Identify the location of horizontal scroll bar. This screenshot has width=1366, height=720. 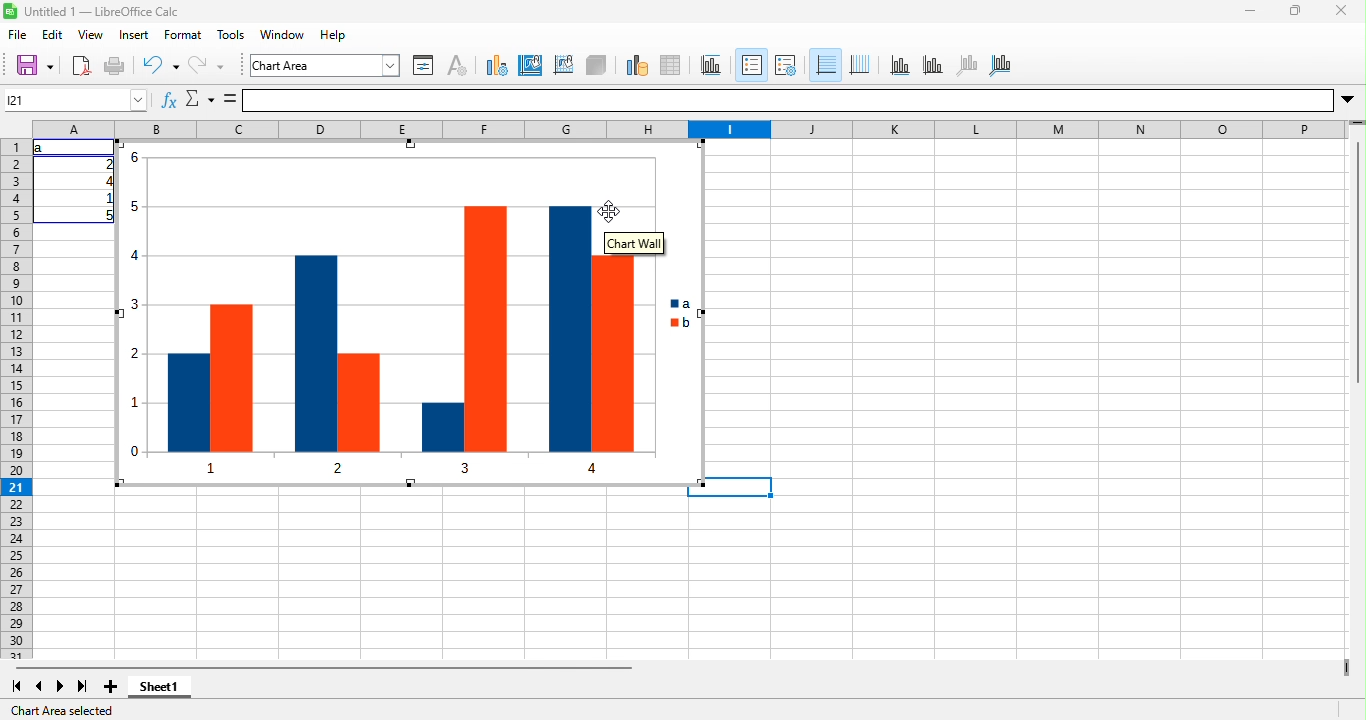
(324, 667).